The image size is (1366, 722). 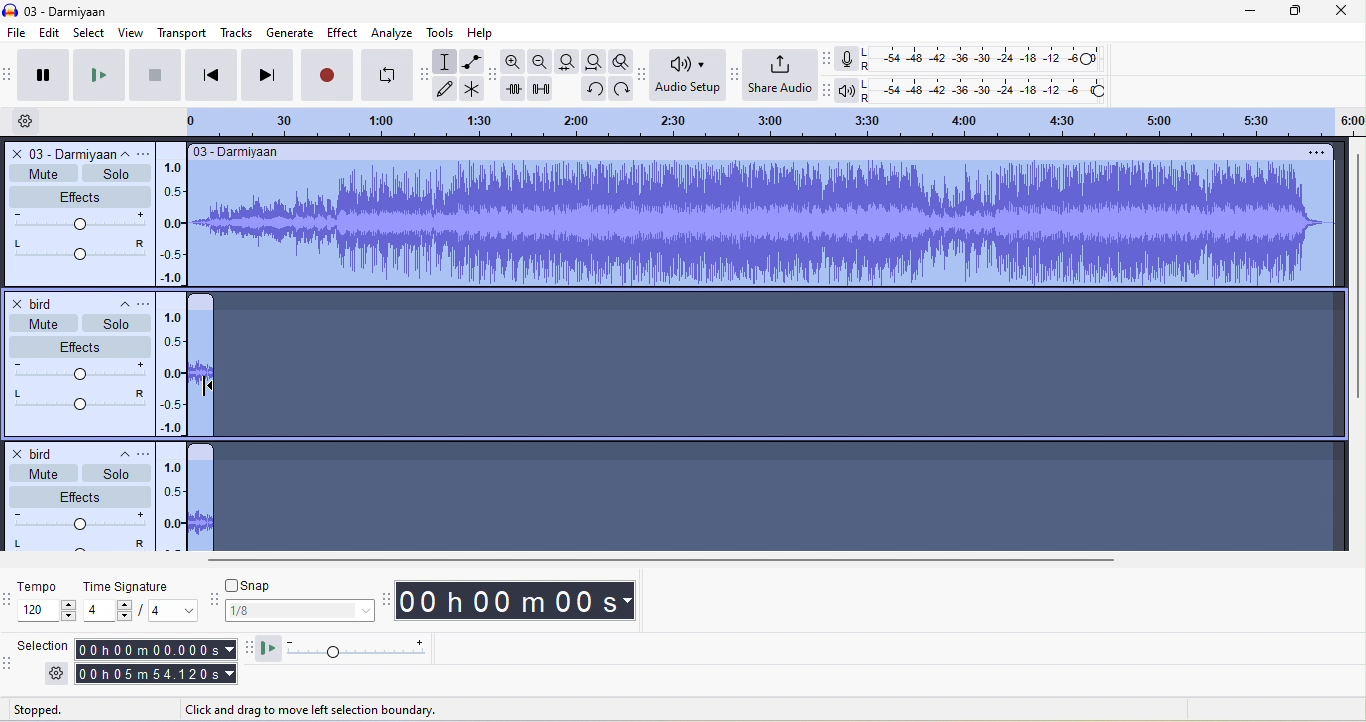 What do you see at coordinates (471, 63) in the screenshot?
I see `envelope tool` at bounding box center [471, 63].